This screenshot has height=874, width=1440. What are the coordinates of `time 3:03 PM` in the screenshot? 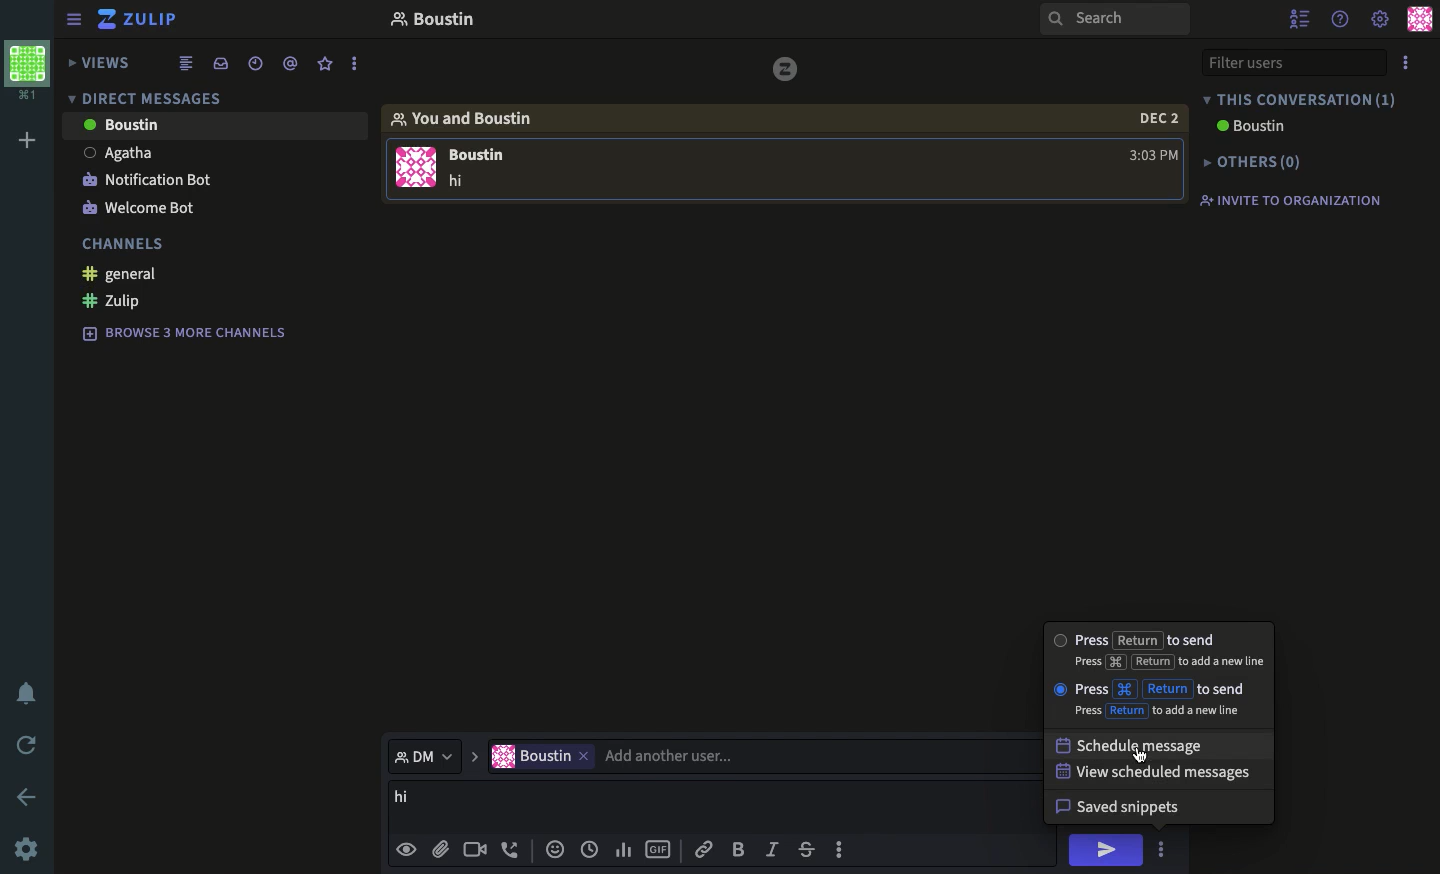 It's located at (1148, 155).